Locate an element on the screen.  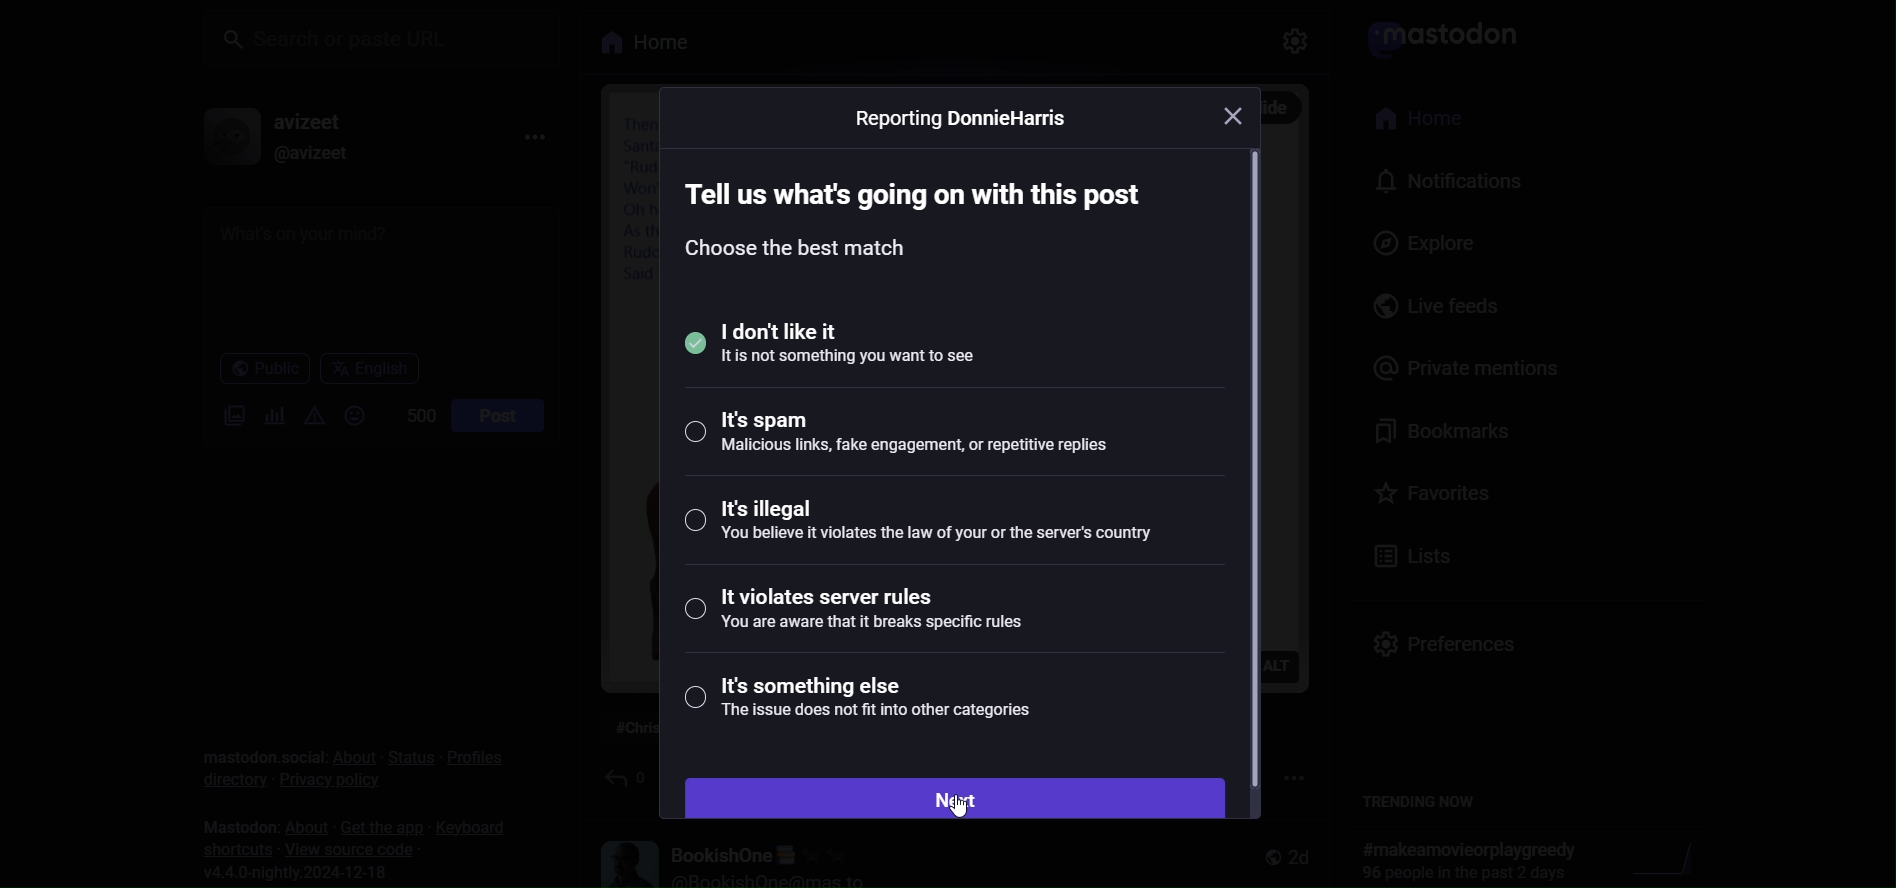
Tell us what's going on with this post is located at coordinates (923, 187).